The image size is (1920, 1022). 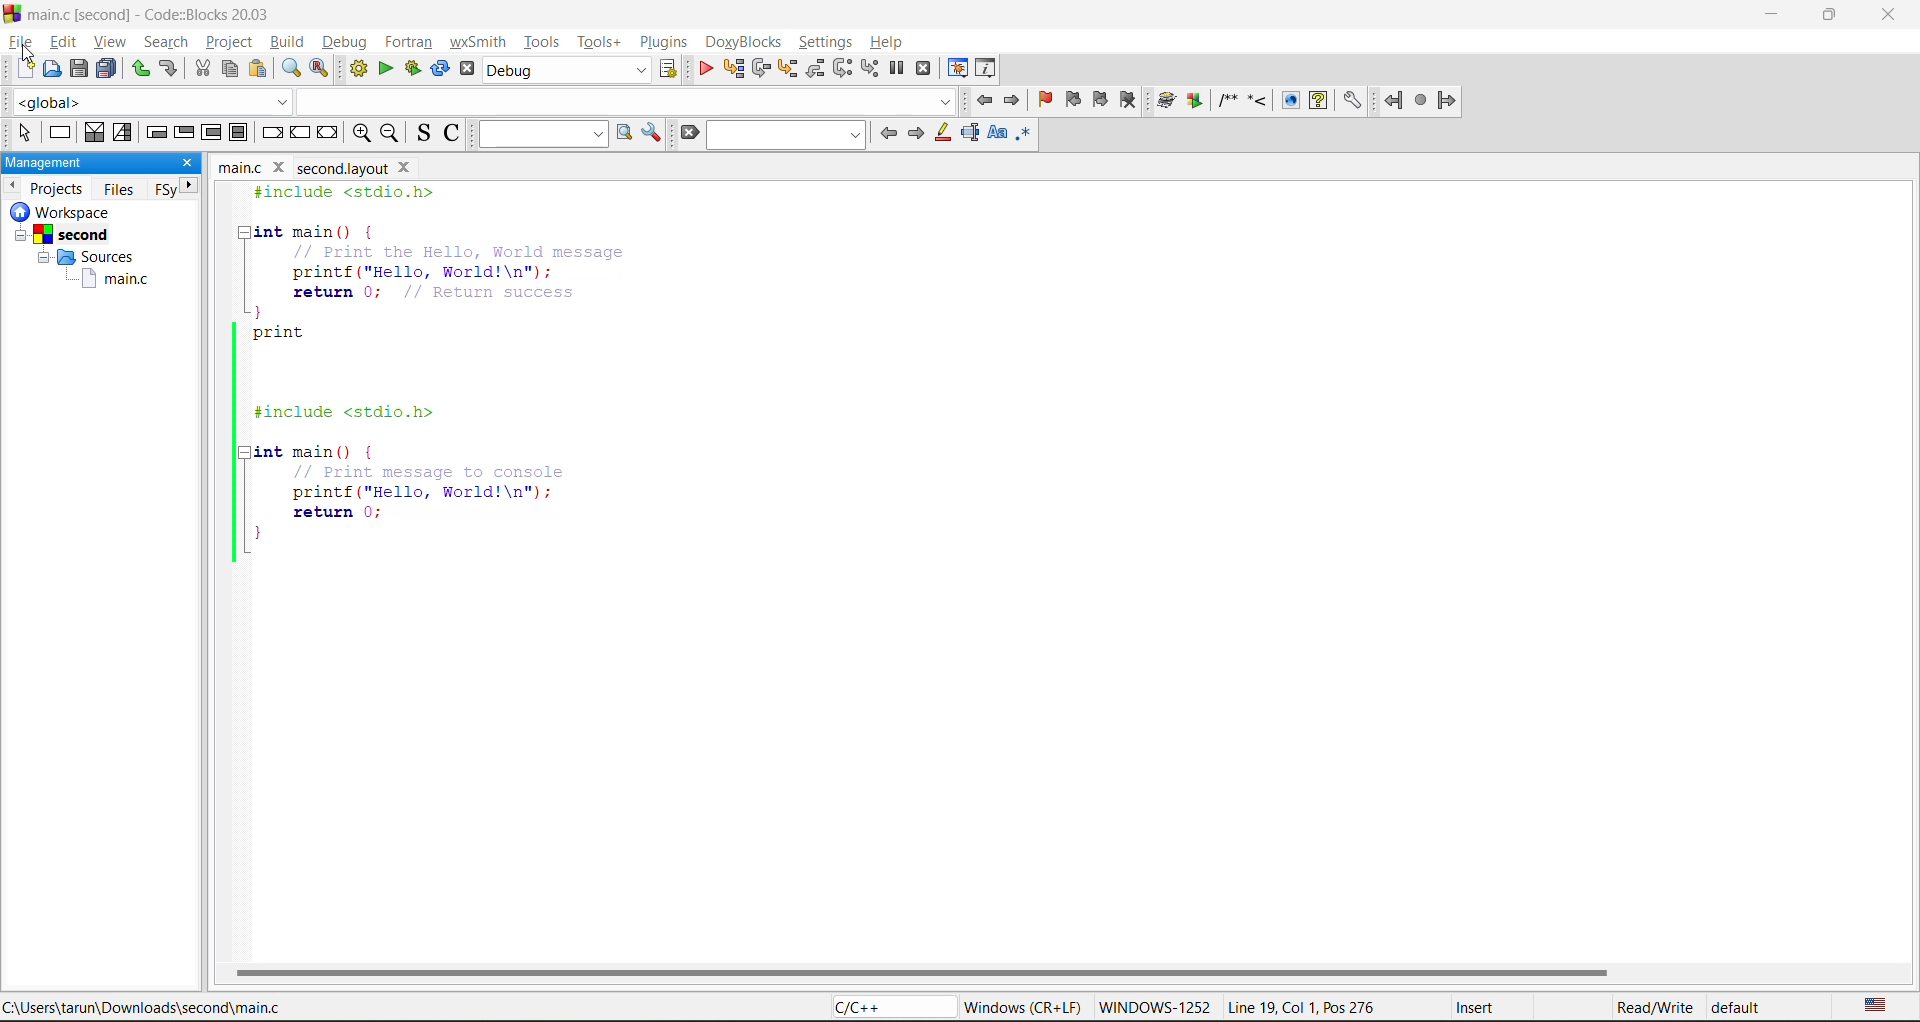 I want to click on next bookmark, so click(x=1102, y=99).